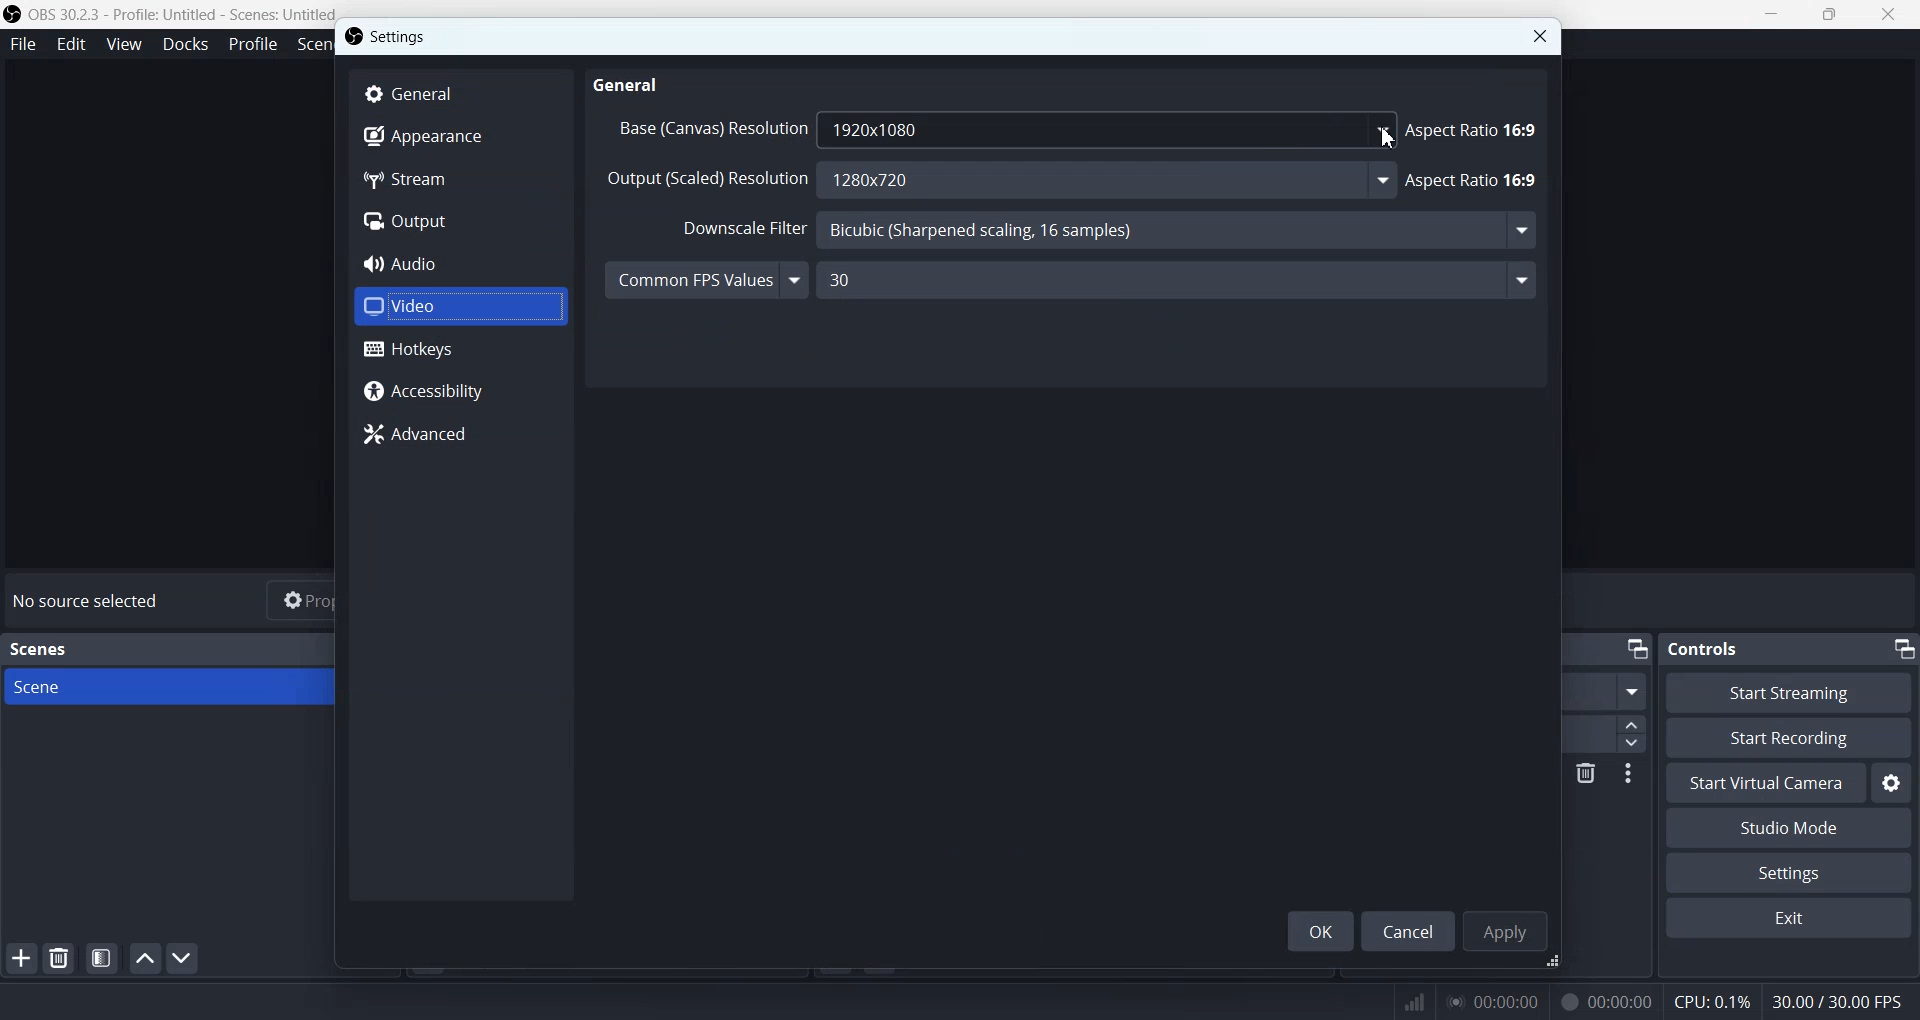 This screenshot has height=1020, width=1920. What do you see at coordinates (1071, 283) in the screenshot?
I see `Common FPS Values 30` at bounding box center [1071, 283].